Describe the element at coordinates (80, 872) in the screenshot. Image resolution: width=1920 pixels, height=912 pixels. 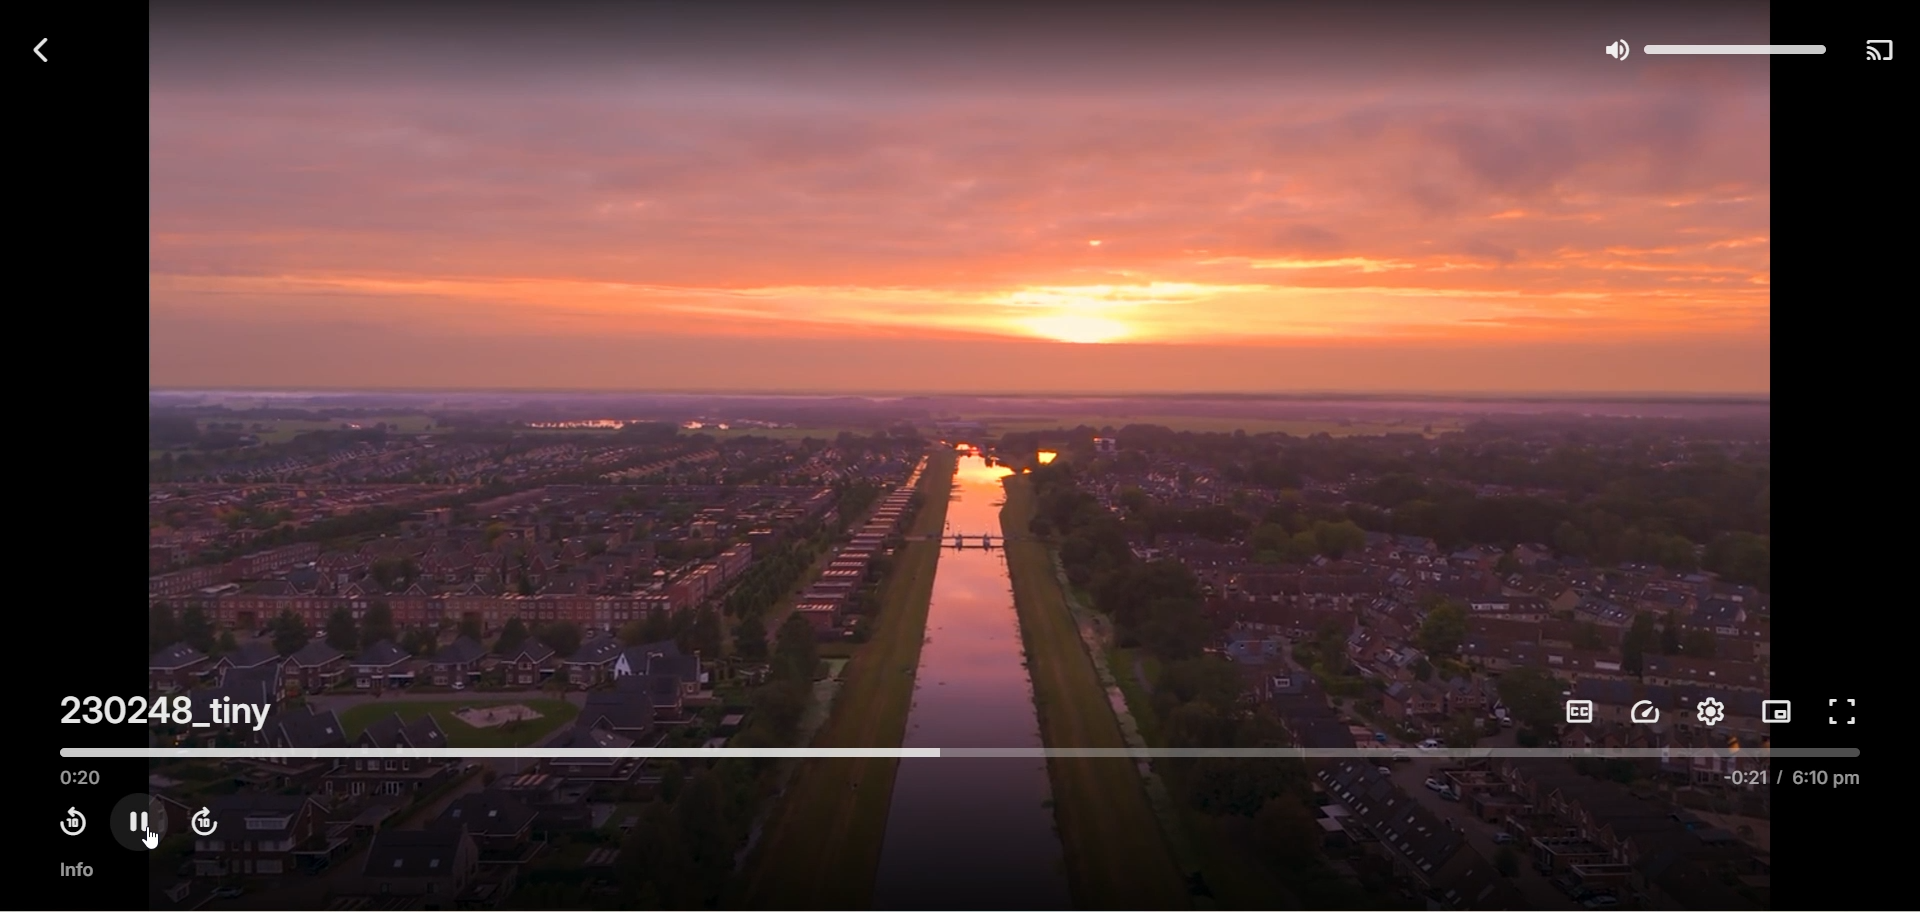
I see `info` at that location.